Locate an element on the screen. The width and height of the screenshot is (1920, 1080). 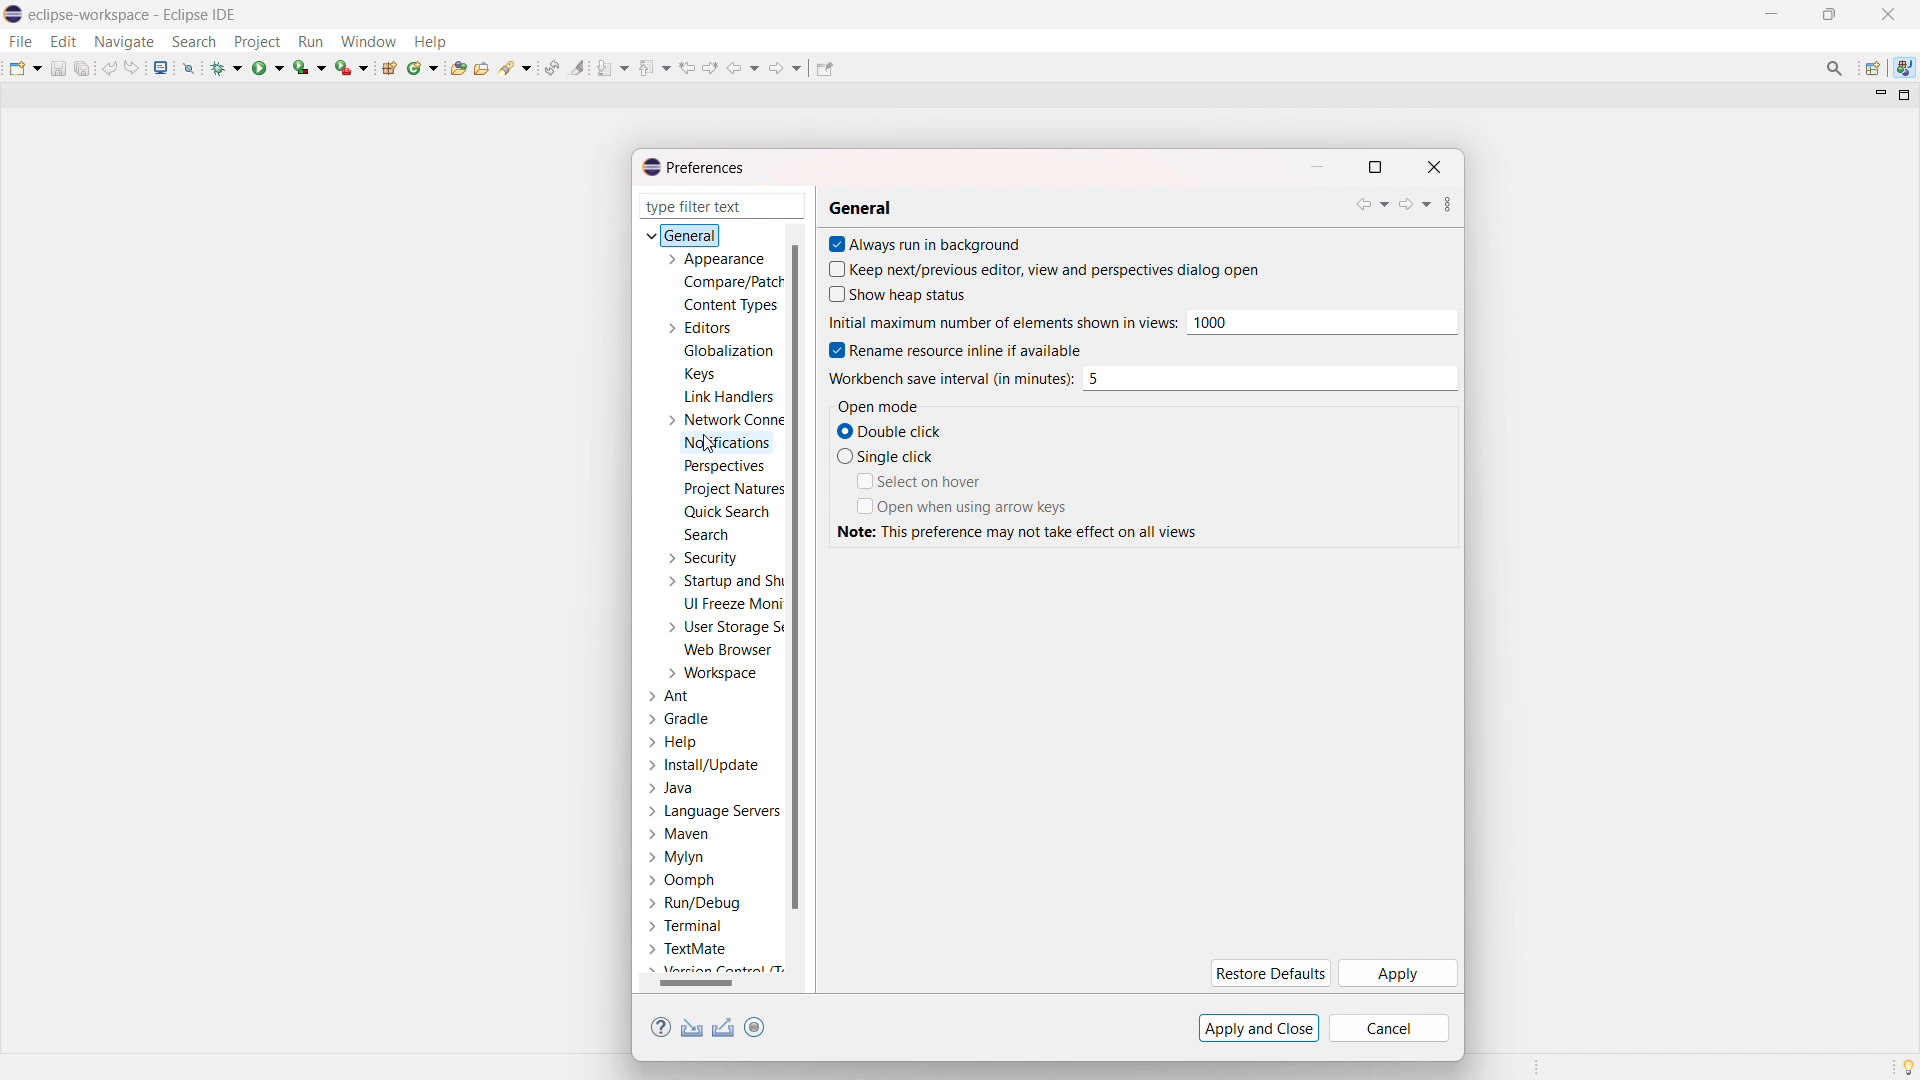
horizontal scrollbar is located at coordinates (696, 982).